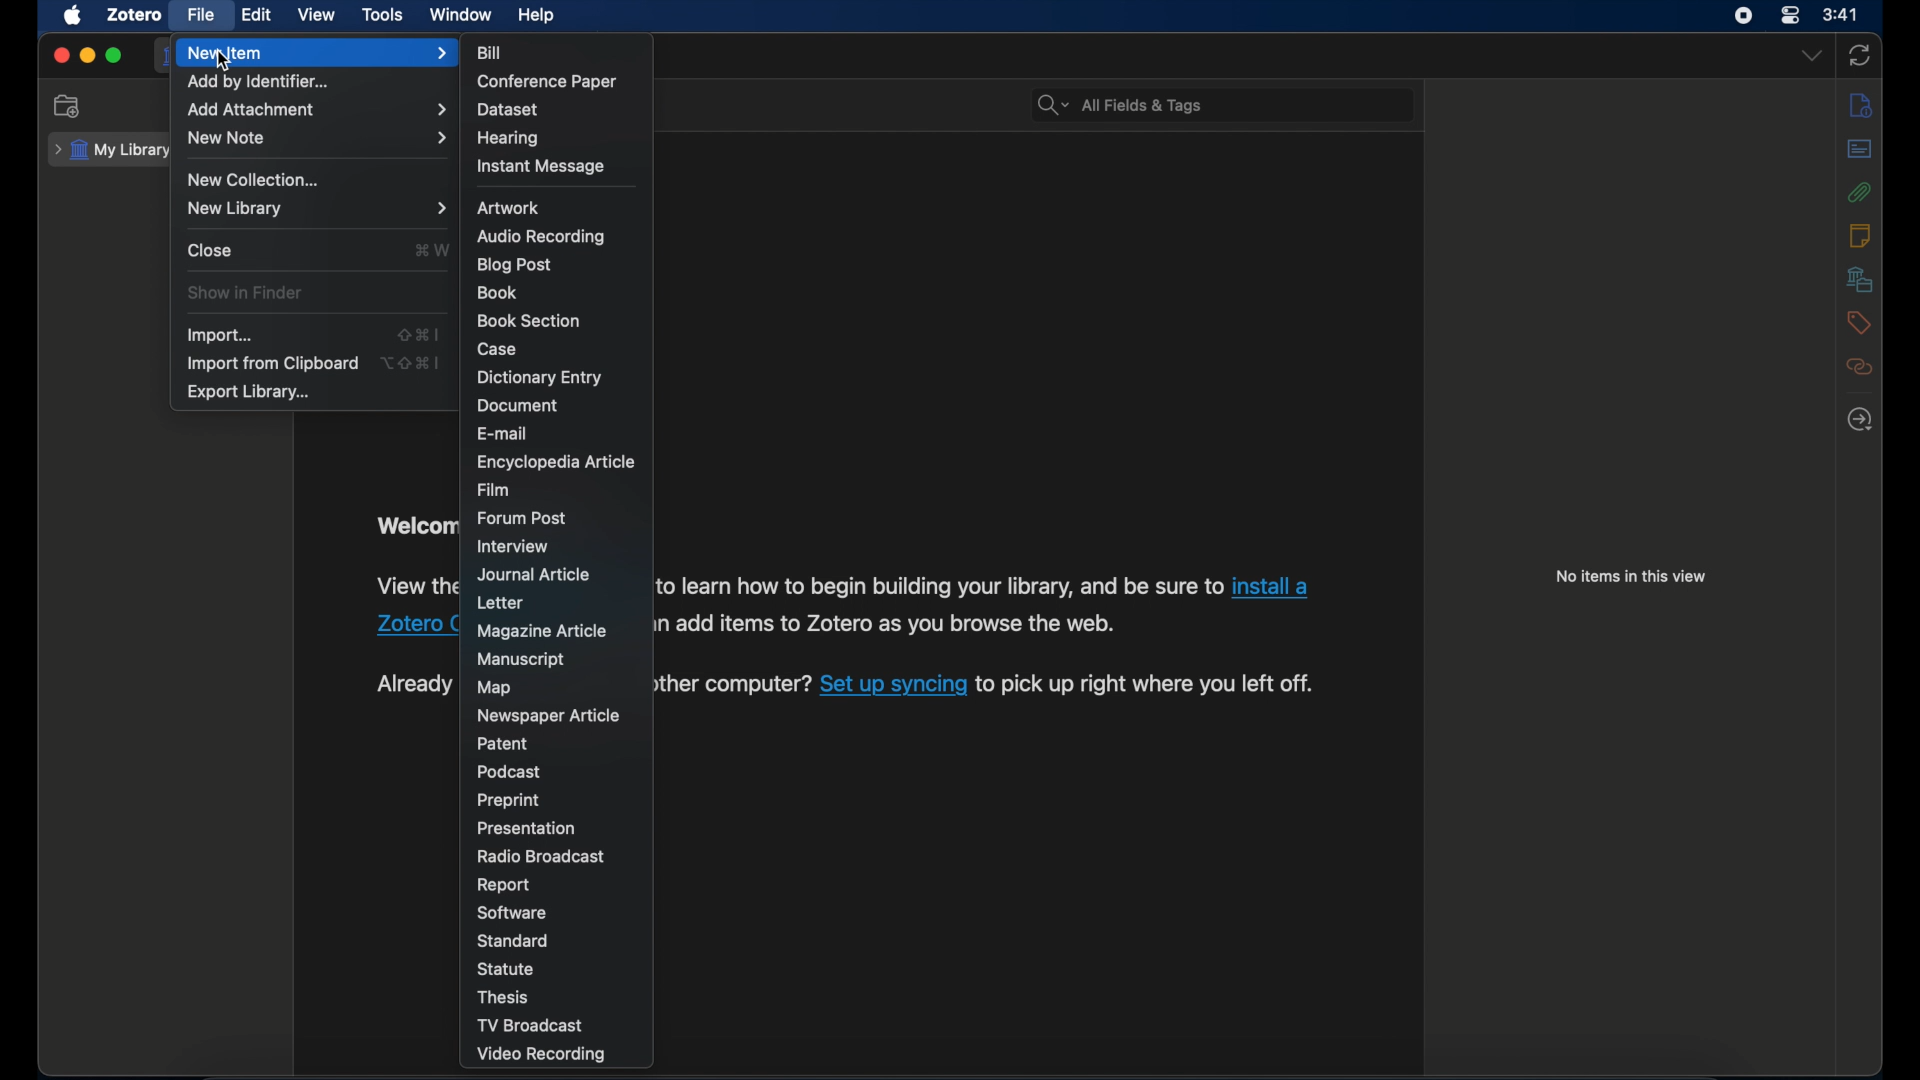 Image resolution: width=1920 pixels, height=1080 pixels. Describe the element at coordinates (542, 237) in the screenshot. I see `audio recording` at that location.